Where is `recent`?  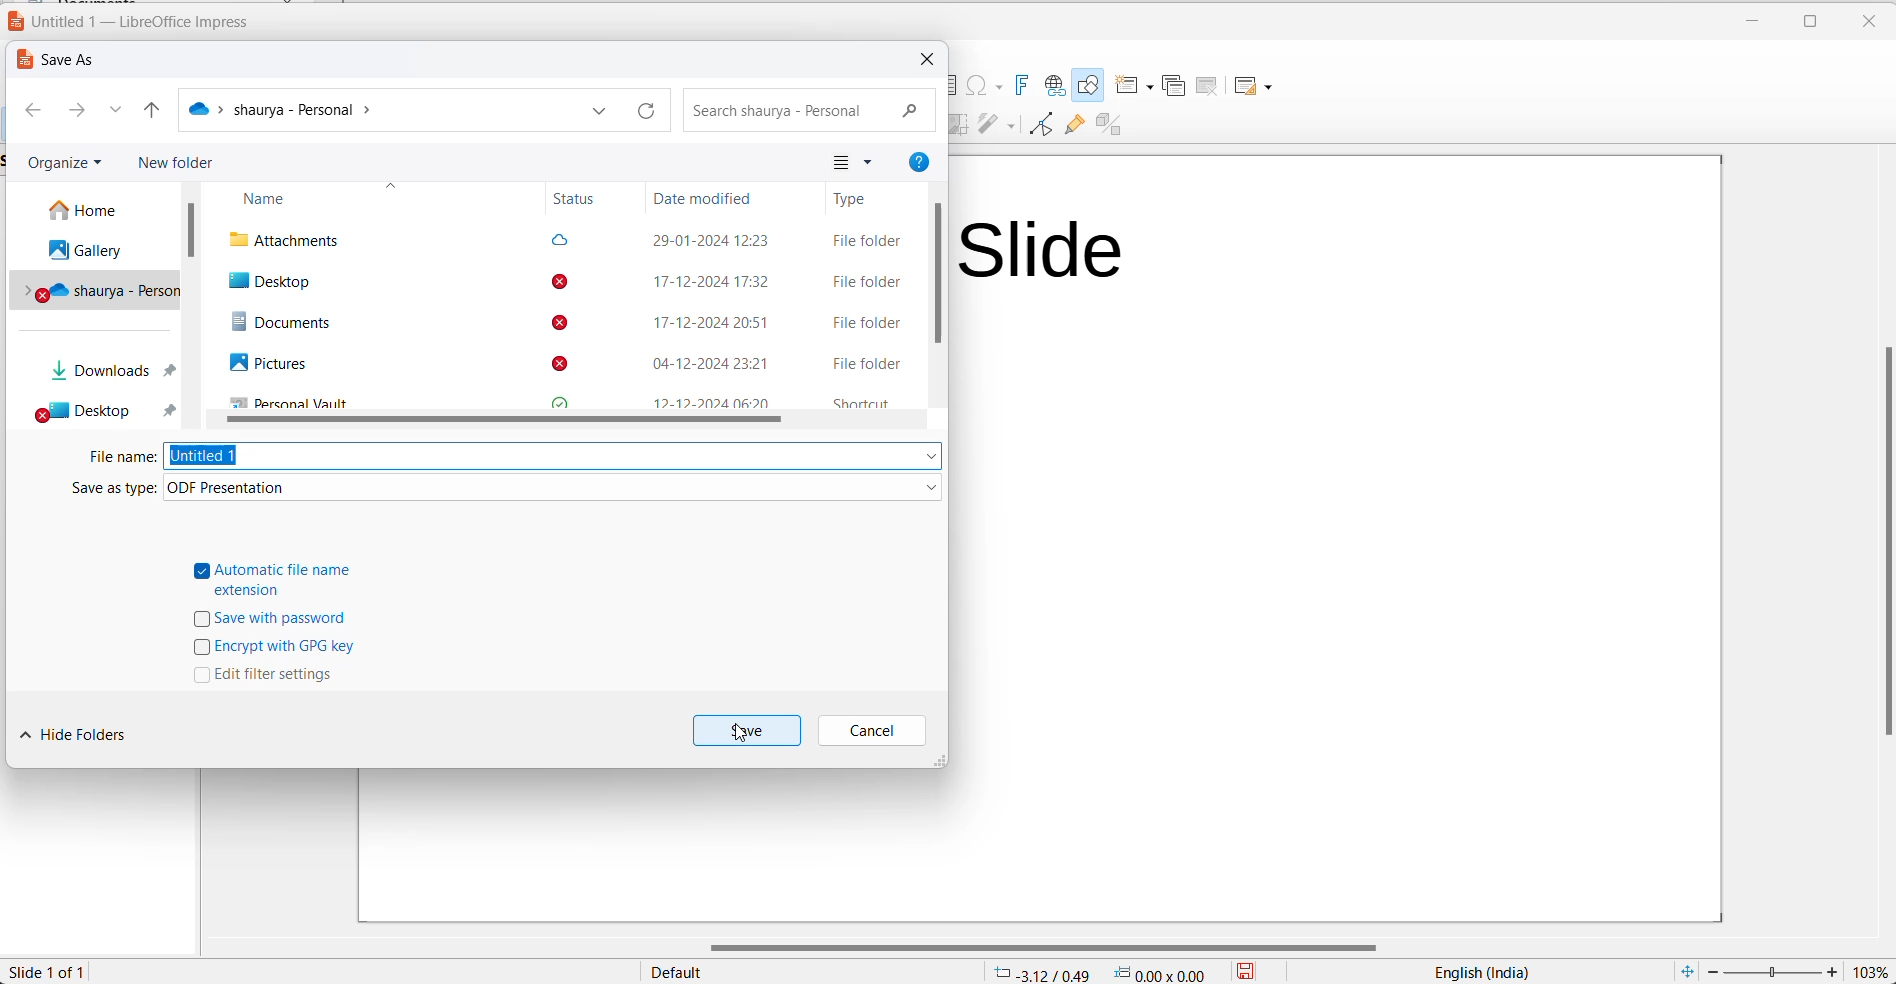
recent is located at coordinates (120, 110).